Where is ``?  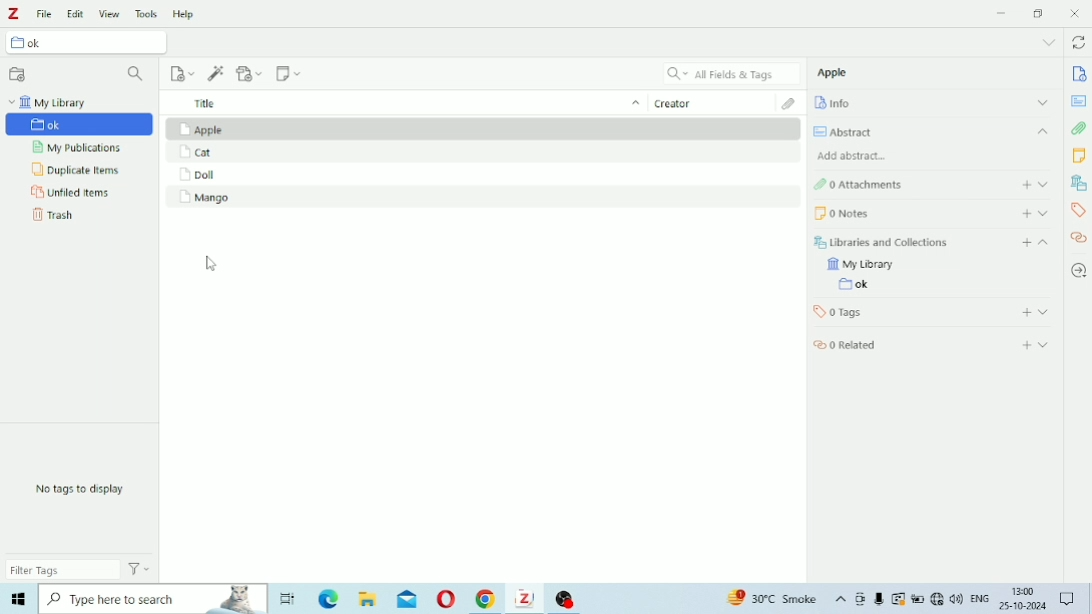
 is located at coordinates (945, 599).